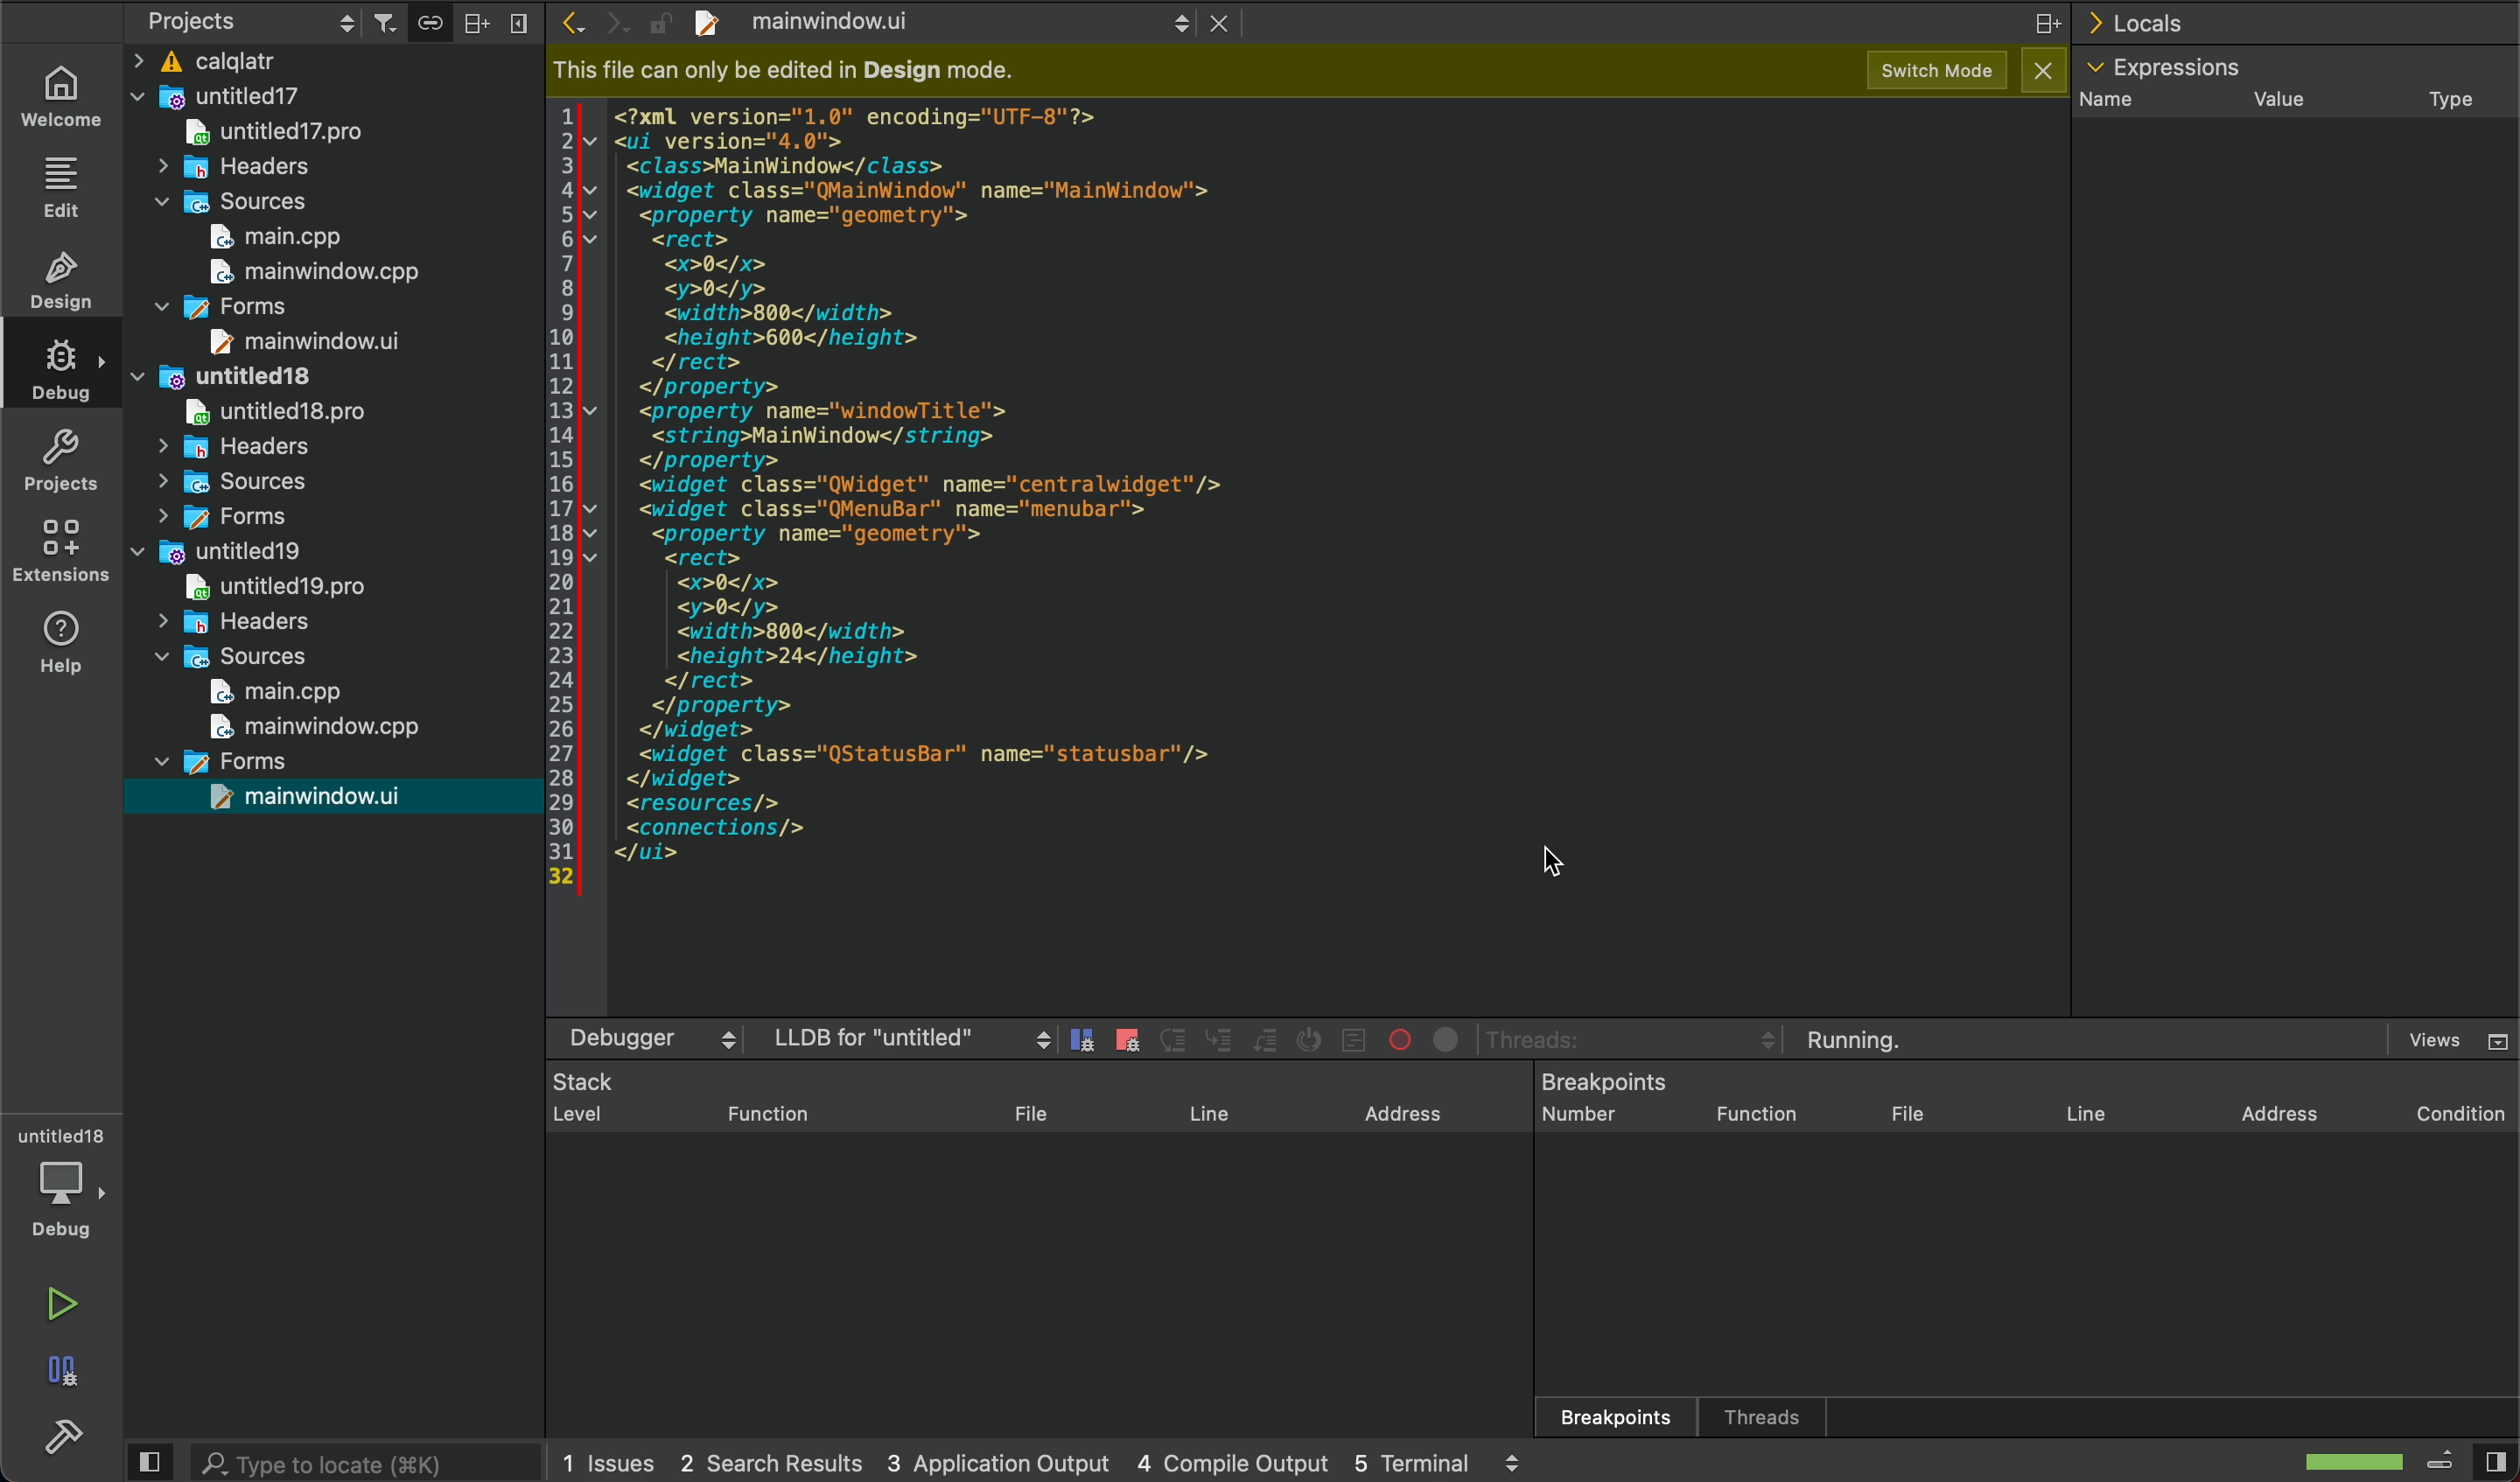  What do you see at coordinates (321, 340) in the screenshot?
I see `mainwindoe.ui` at bounding box center [321, 340].